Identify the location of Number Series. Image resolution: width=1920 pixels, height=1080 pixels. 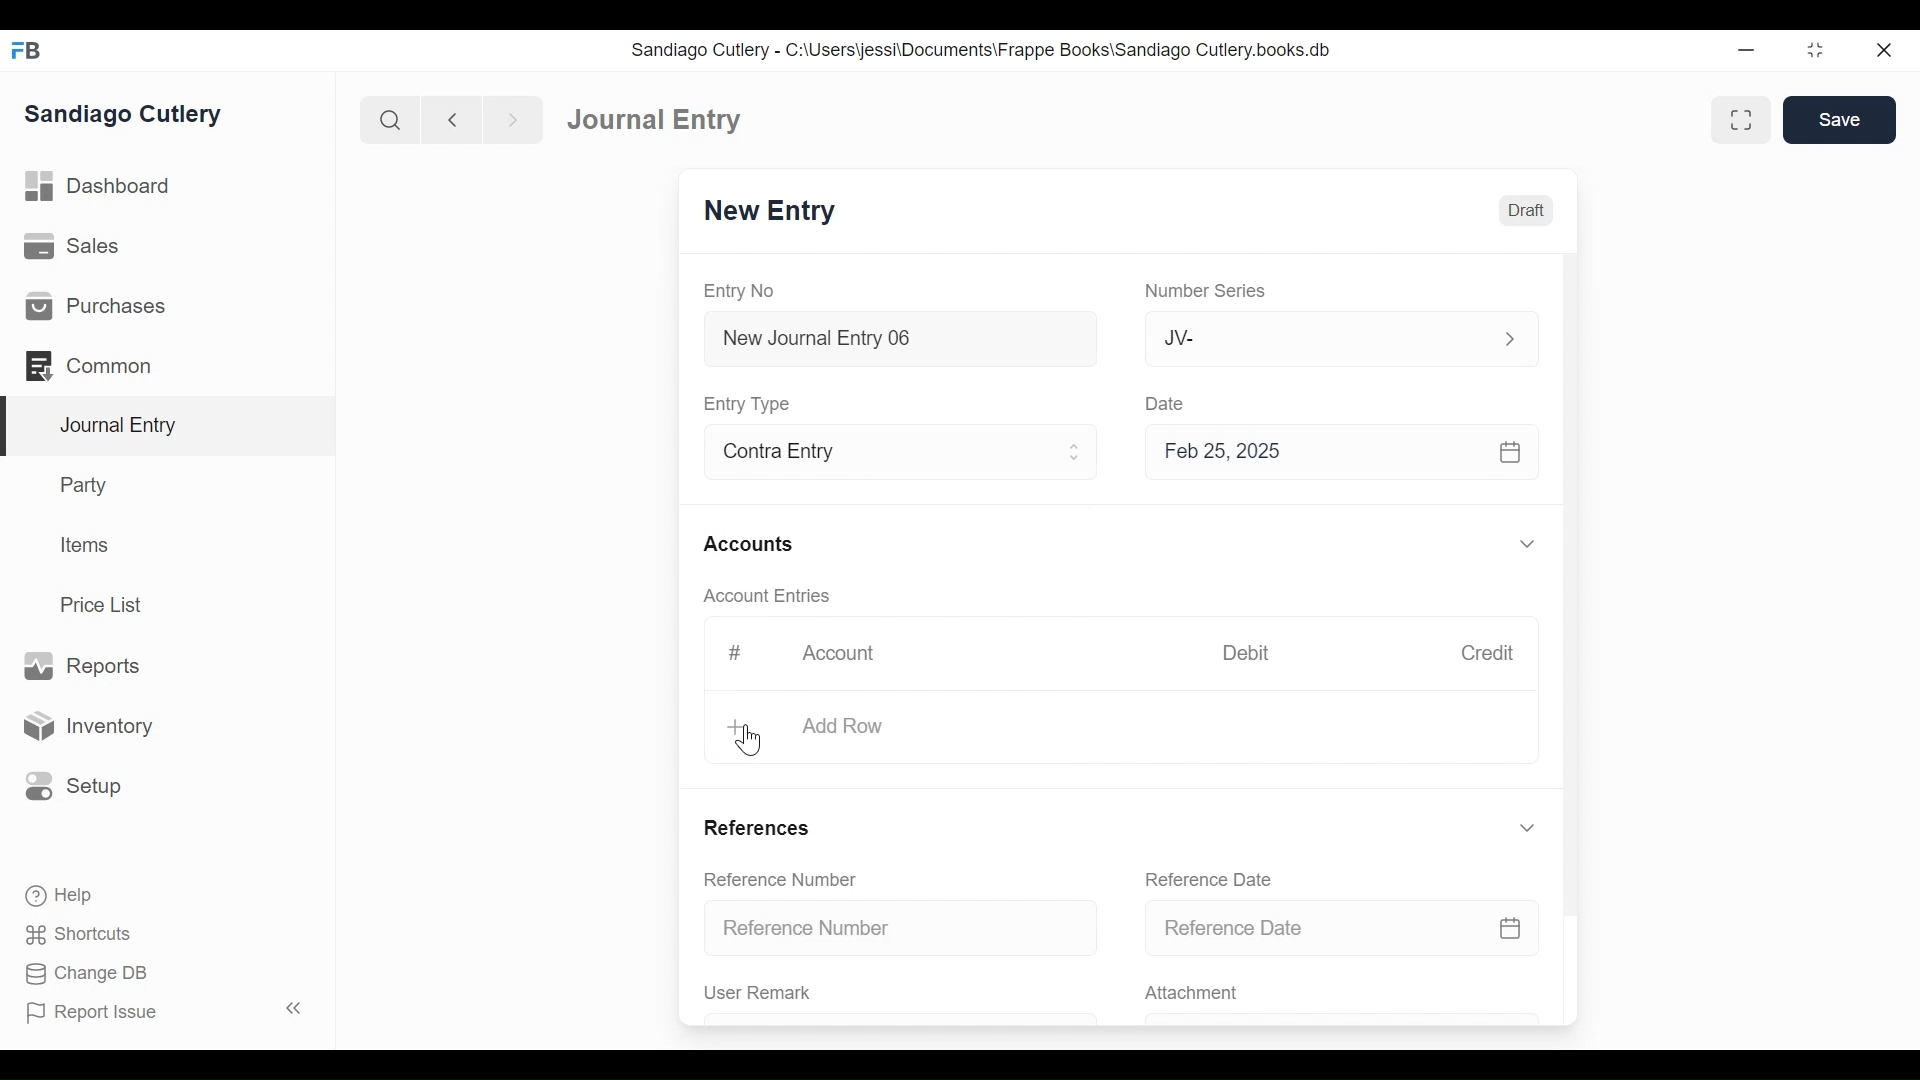
(1209, 291).